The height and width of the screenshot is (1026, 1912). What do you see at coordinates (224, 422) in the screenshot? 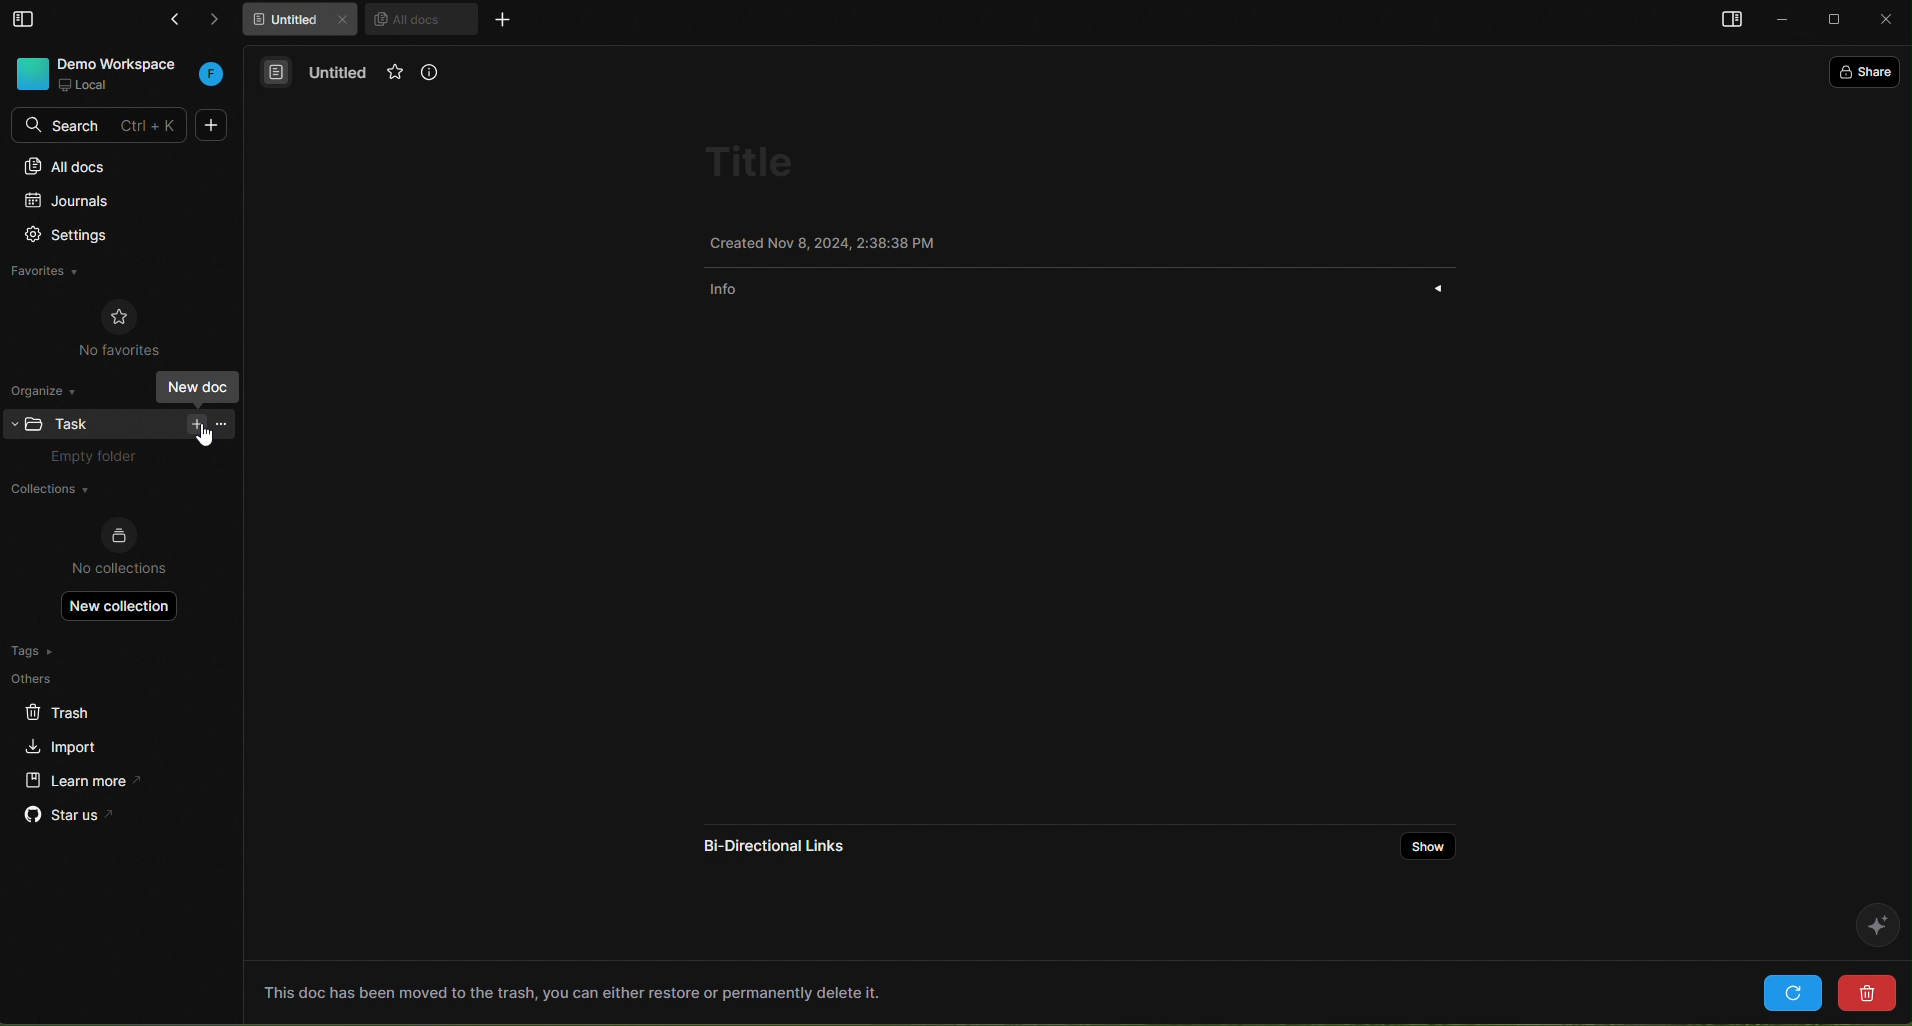
I see `doc options` at bounding box center [224, 422].